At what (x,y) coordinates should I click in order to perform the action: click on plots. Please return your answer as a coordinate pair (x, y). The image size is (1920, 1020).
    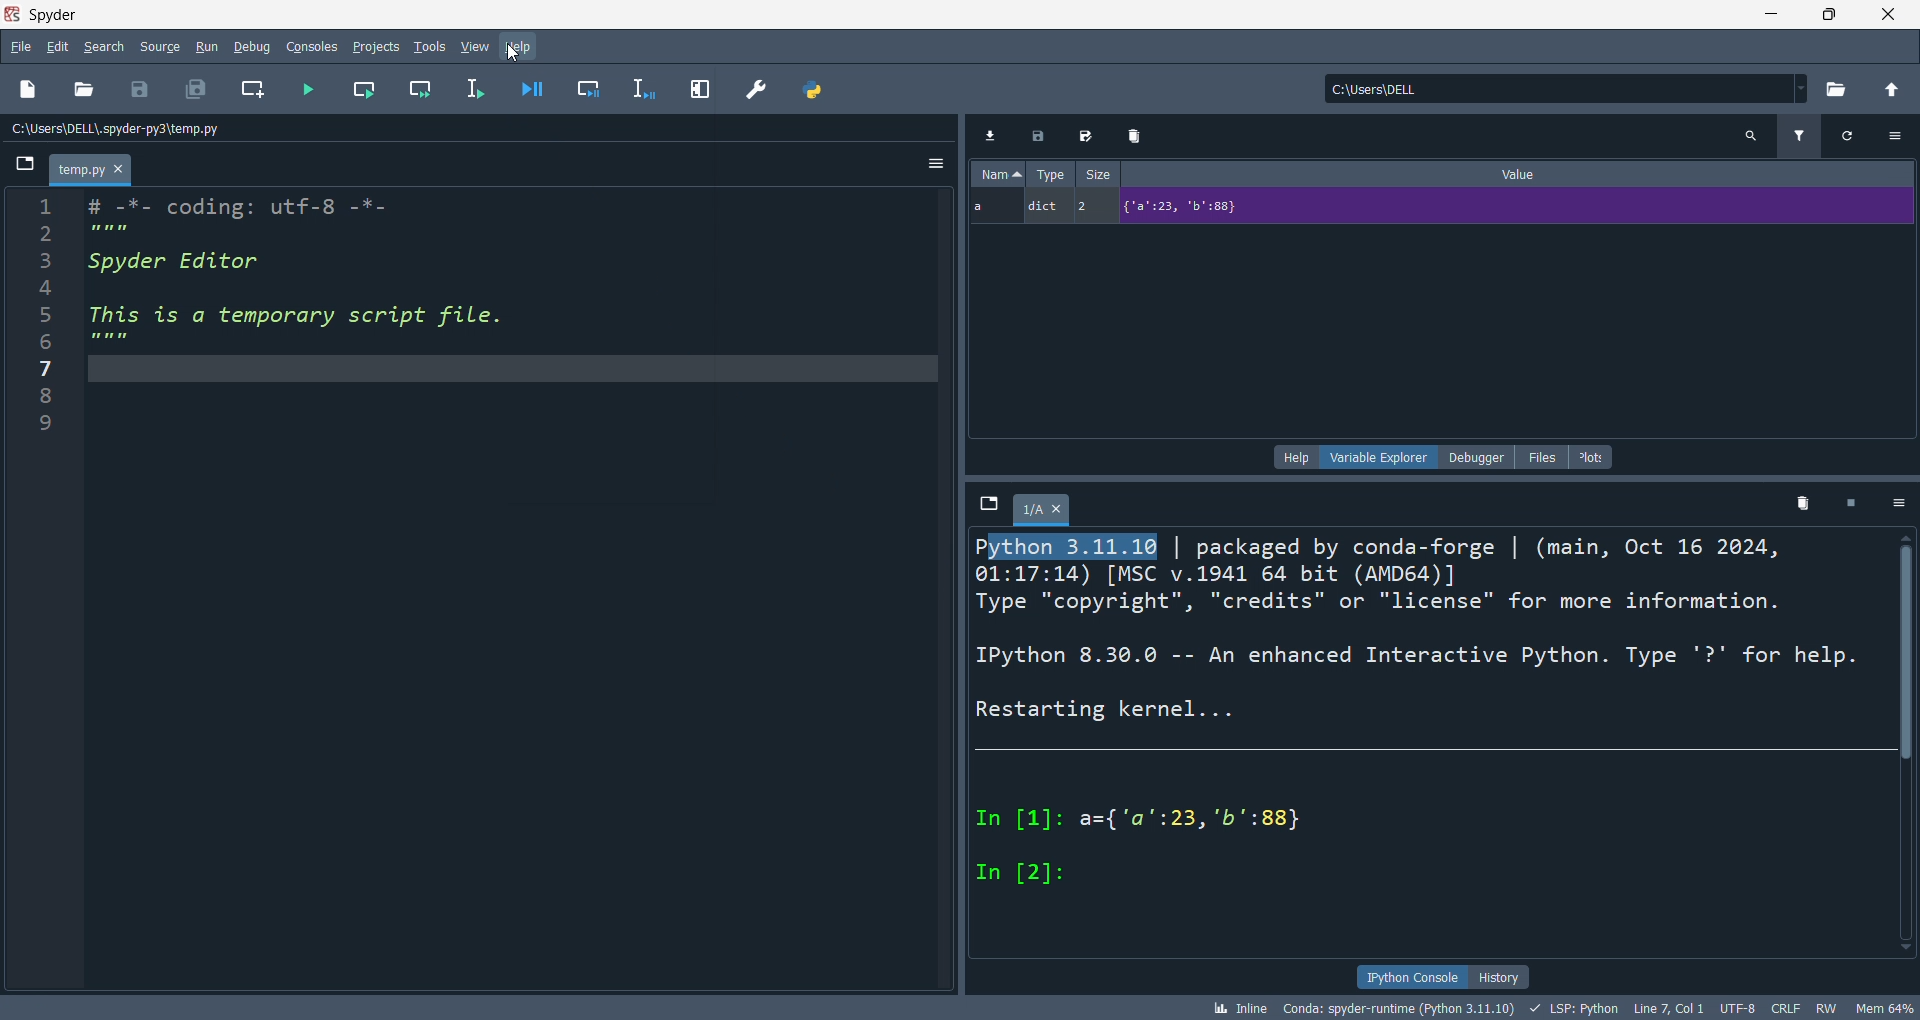
    Looking at the image, I should click on (1594, 458).